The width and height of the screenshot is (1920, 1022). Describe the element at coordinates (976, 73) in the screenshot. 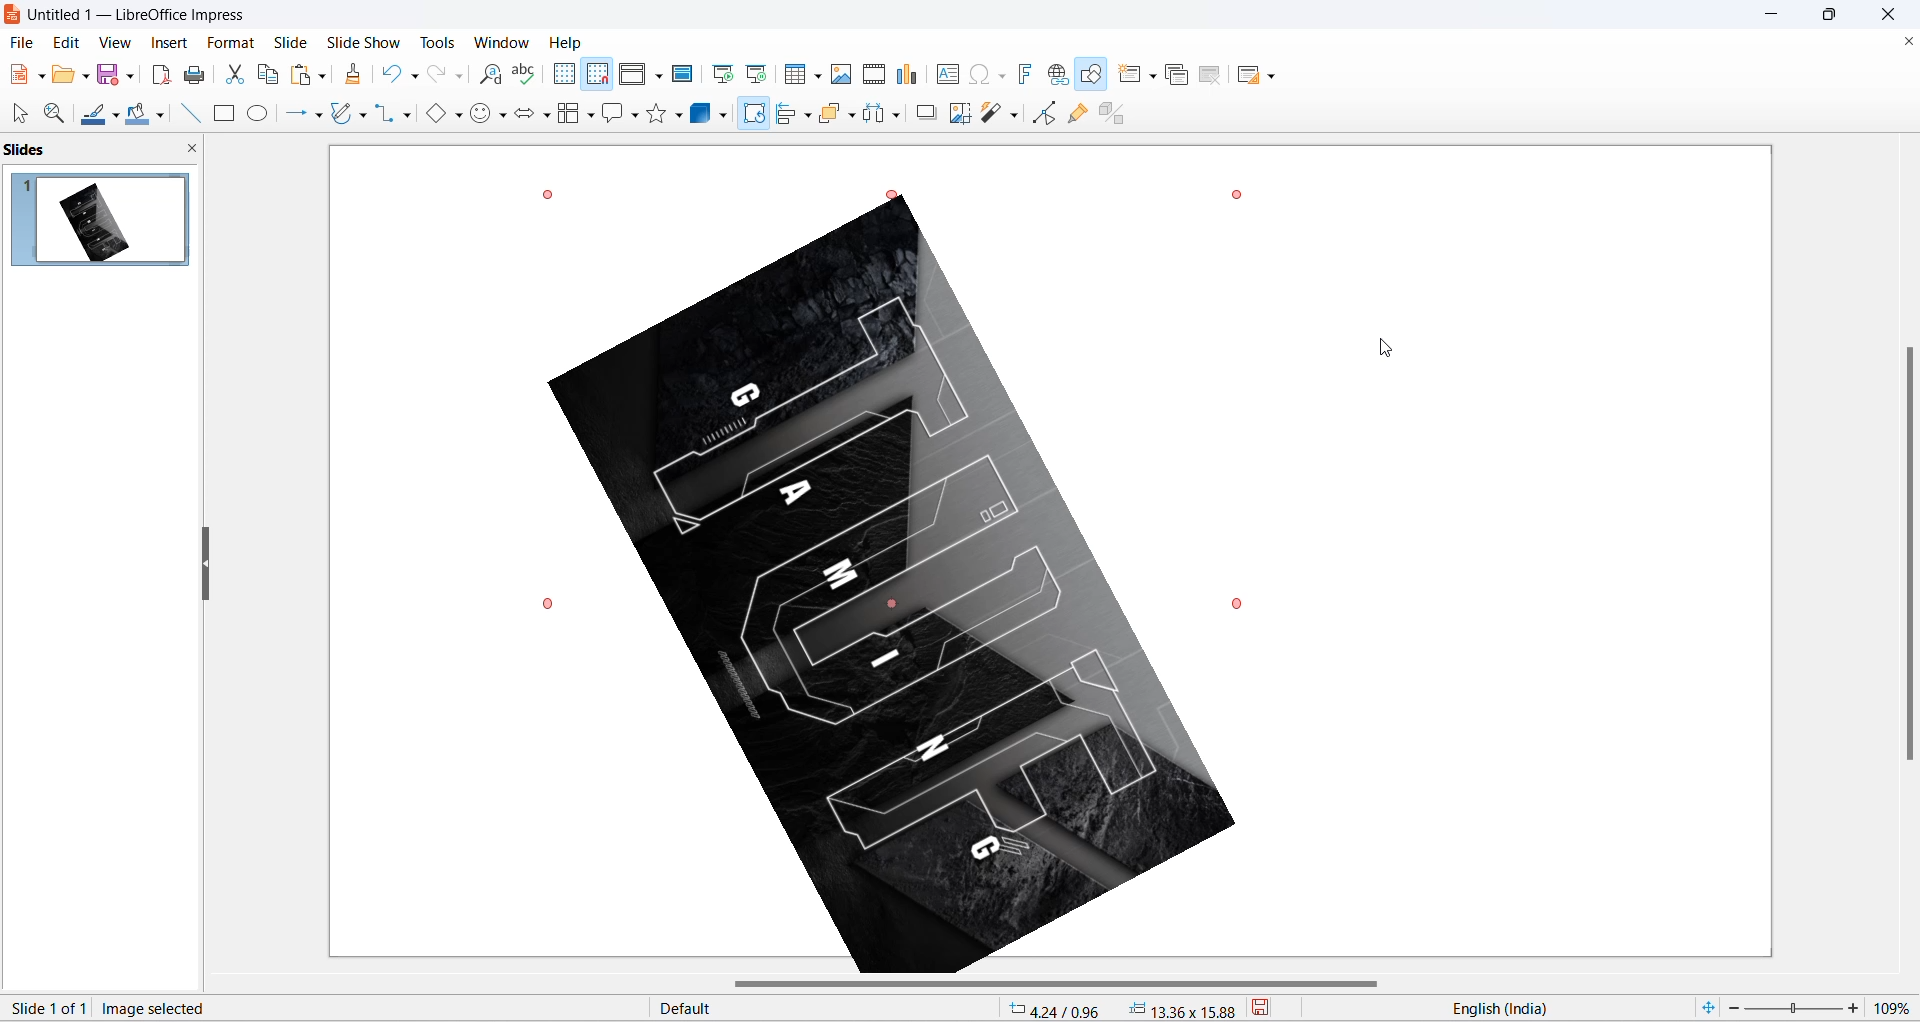

I see `insert special characters` at that location.